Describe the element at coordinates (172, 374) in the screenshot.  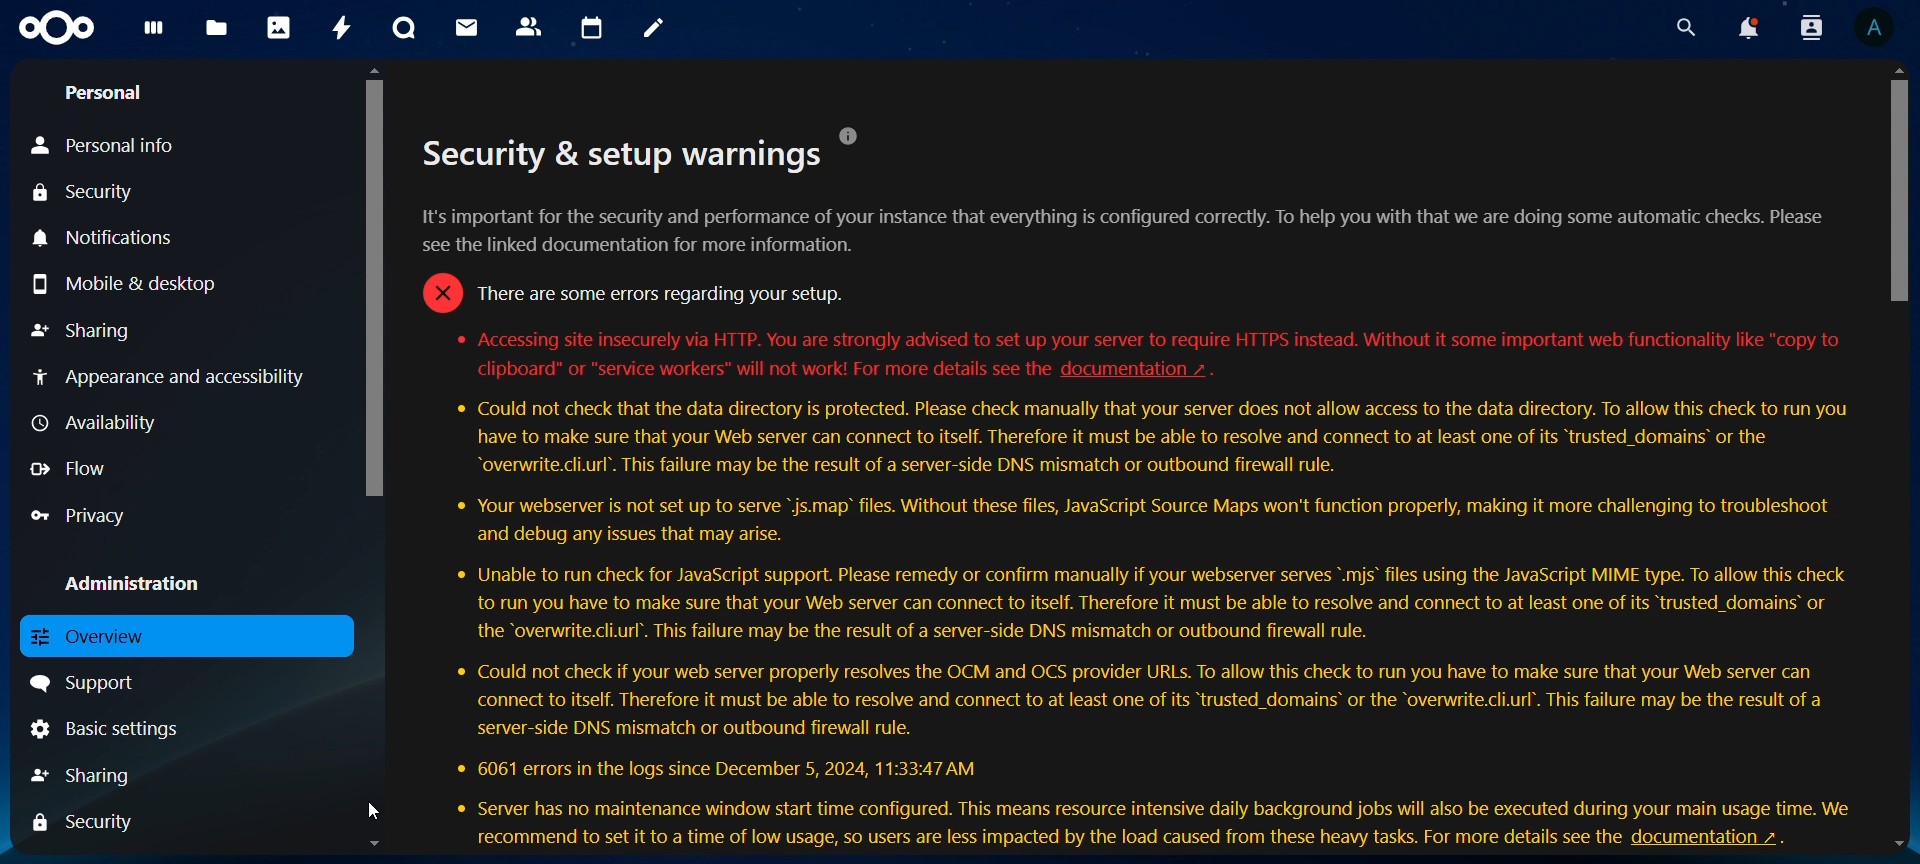
I see `appearance and accessibilty` at that location.